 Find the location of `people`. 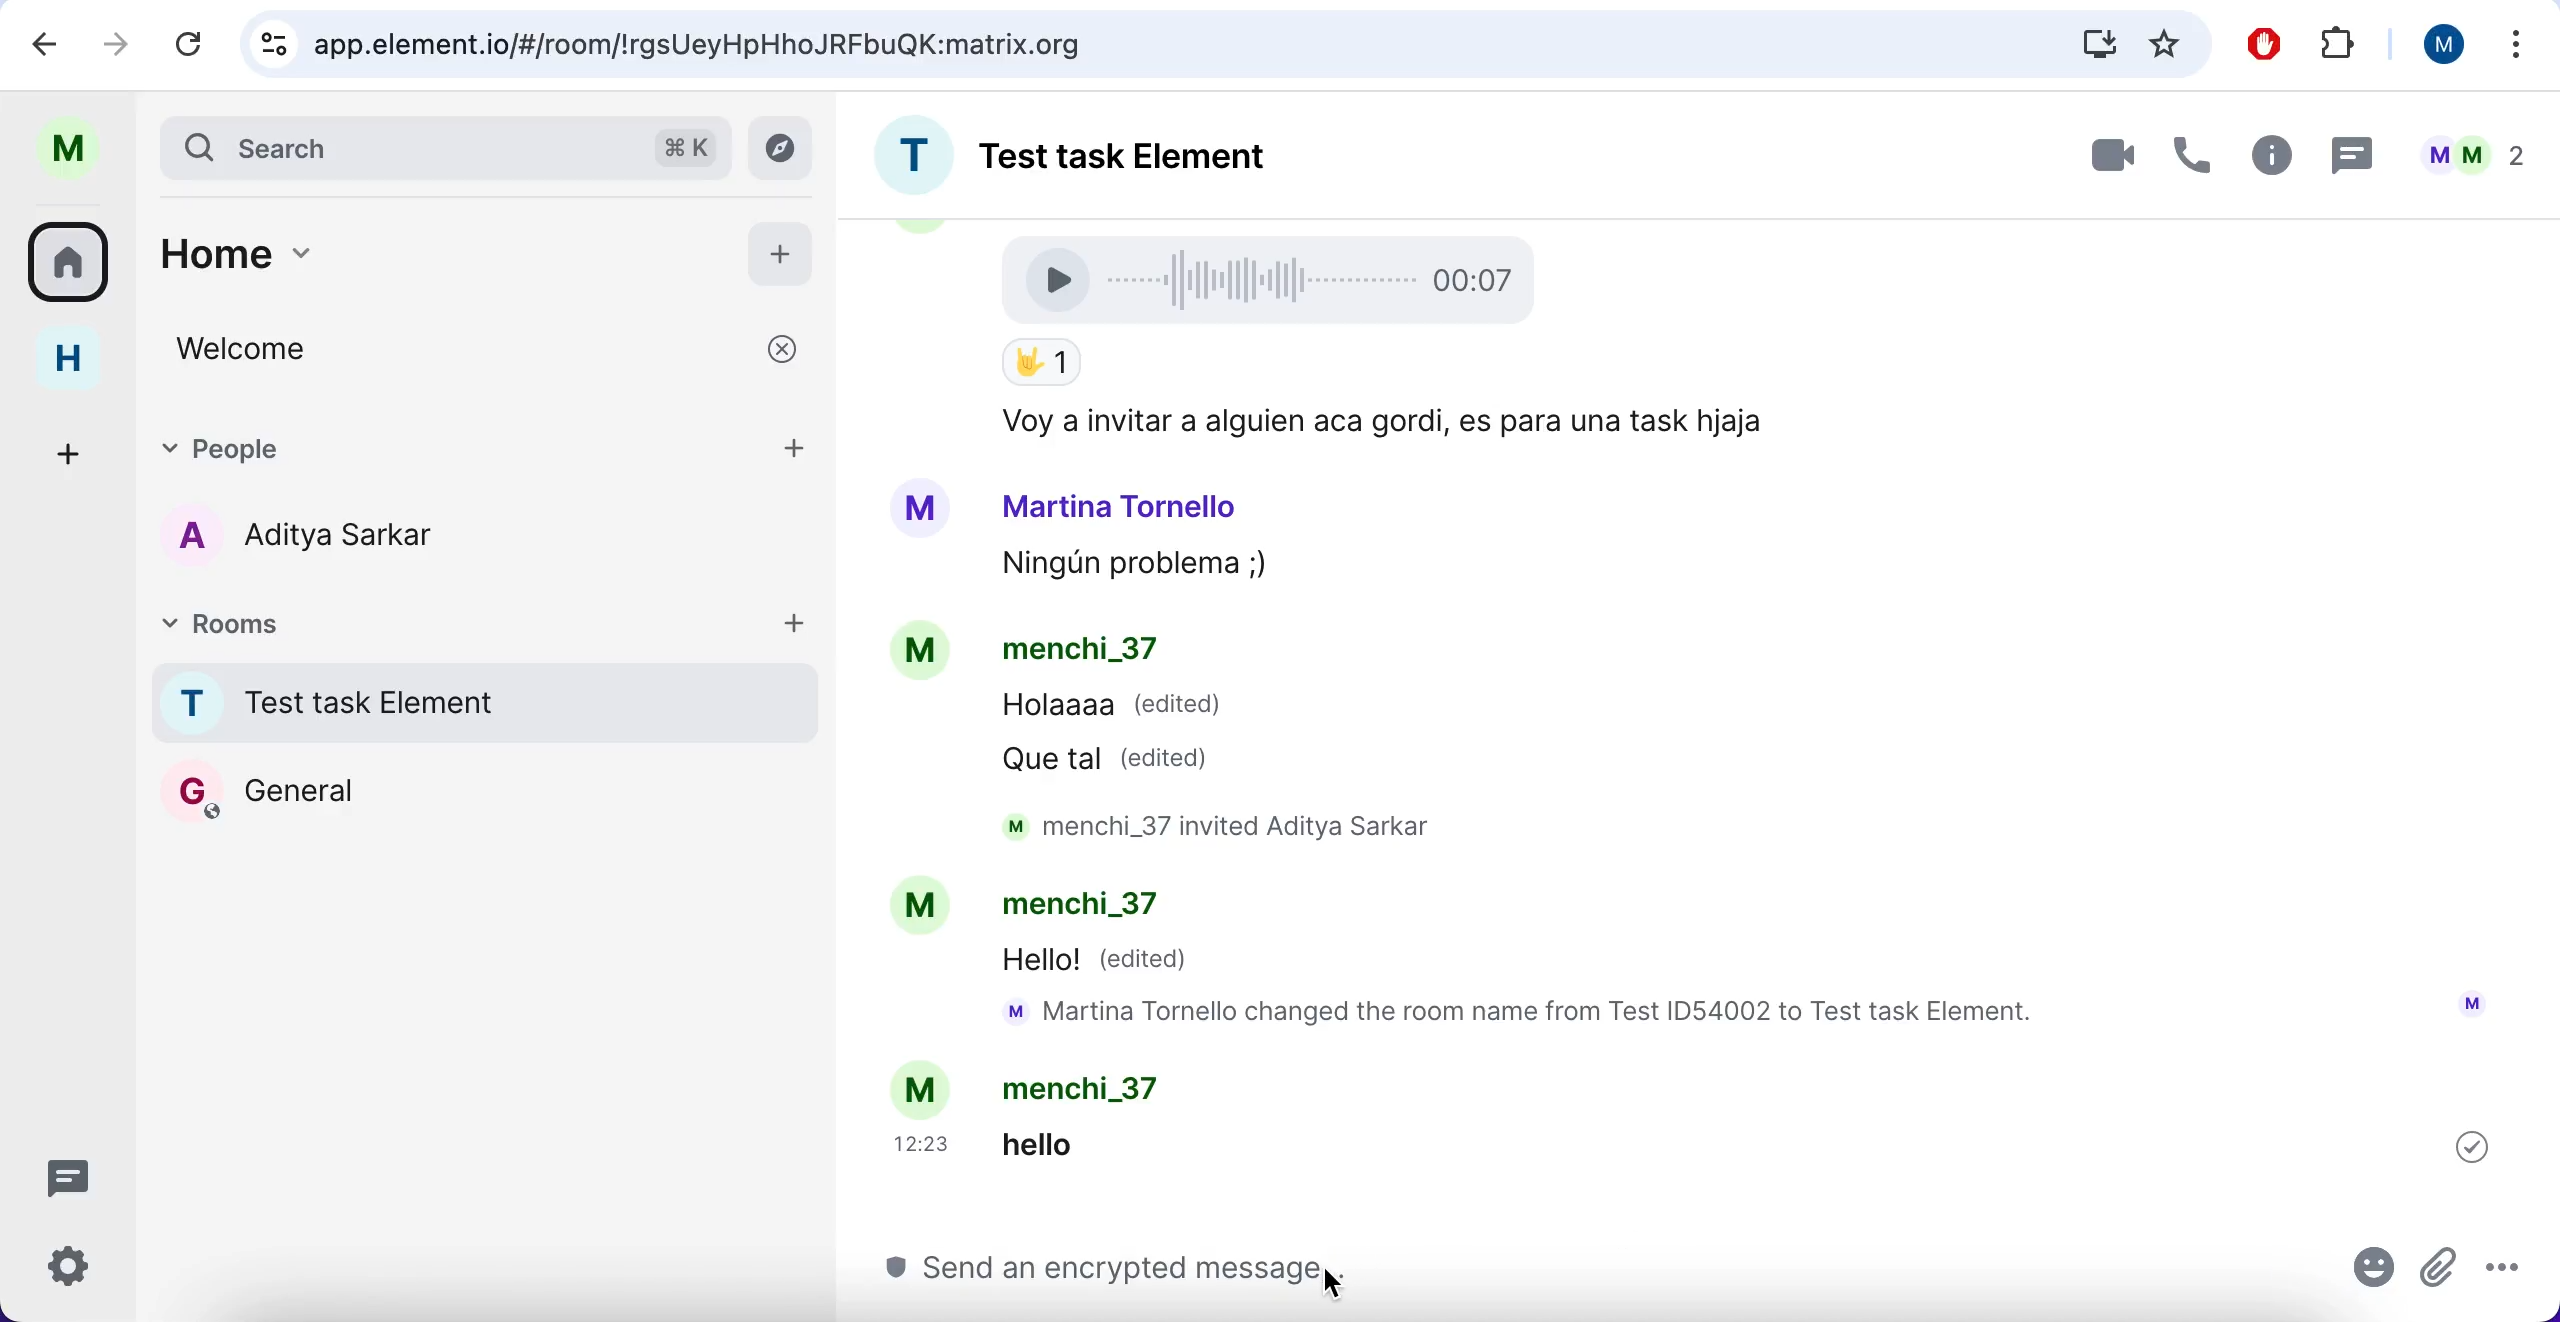

people is located at coordinates (2472, 155).